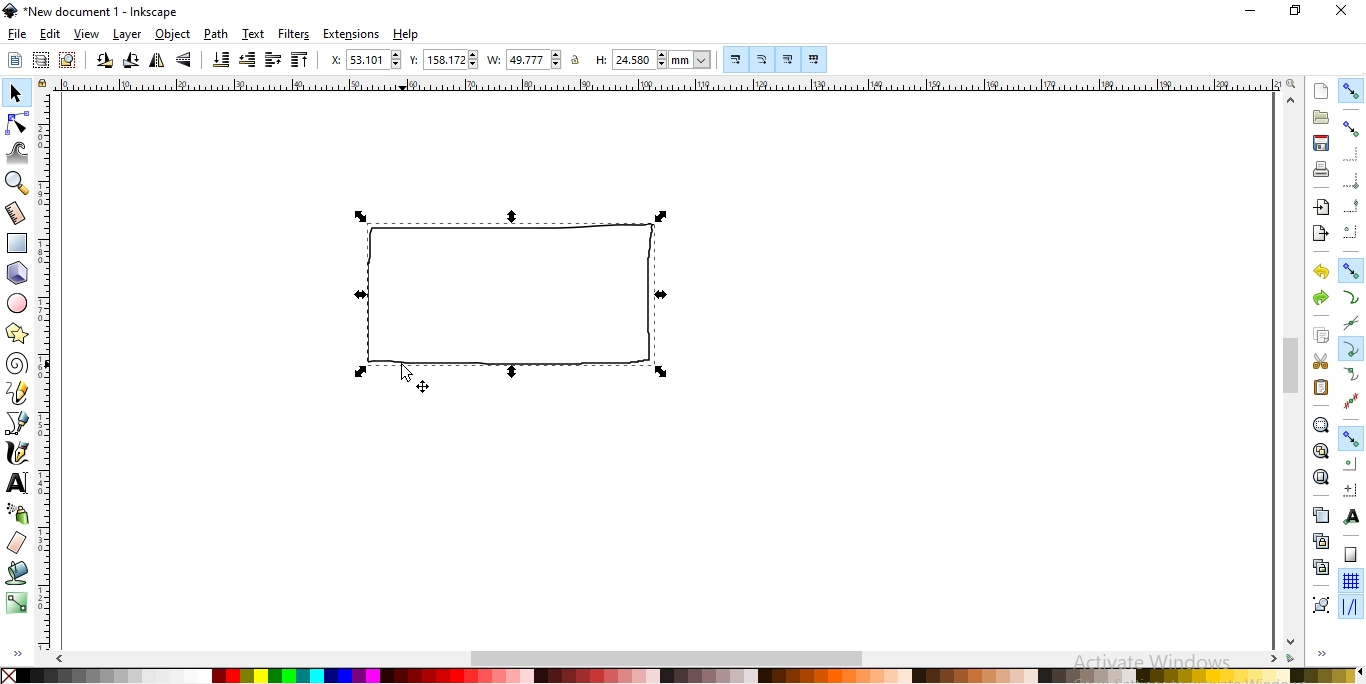 This screenshot has width=1366, height=684. Describe the element at coordinates (1322, 208) in the screenshot. I see `import a bitmap` at that location.